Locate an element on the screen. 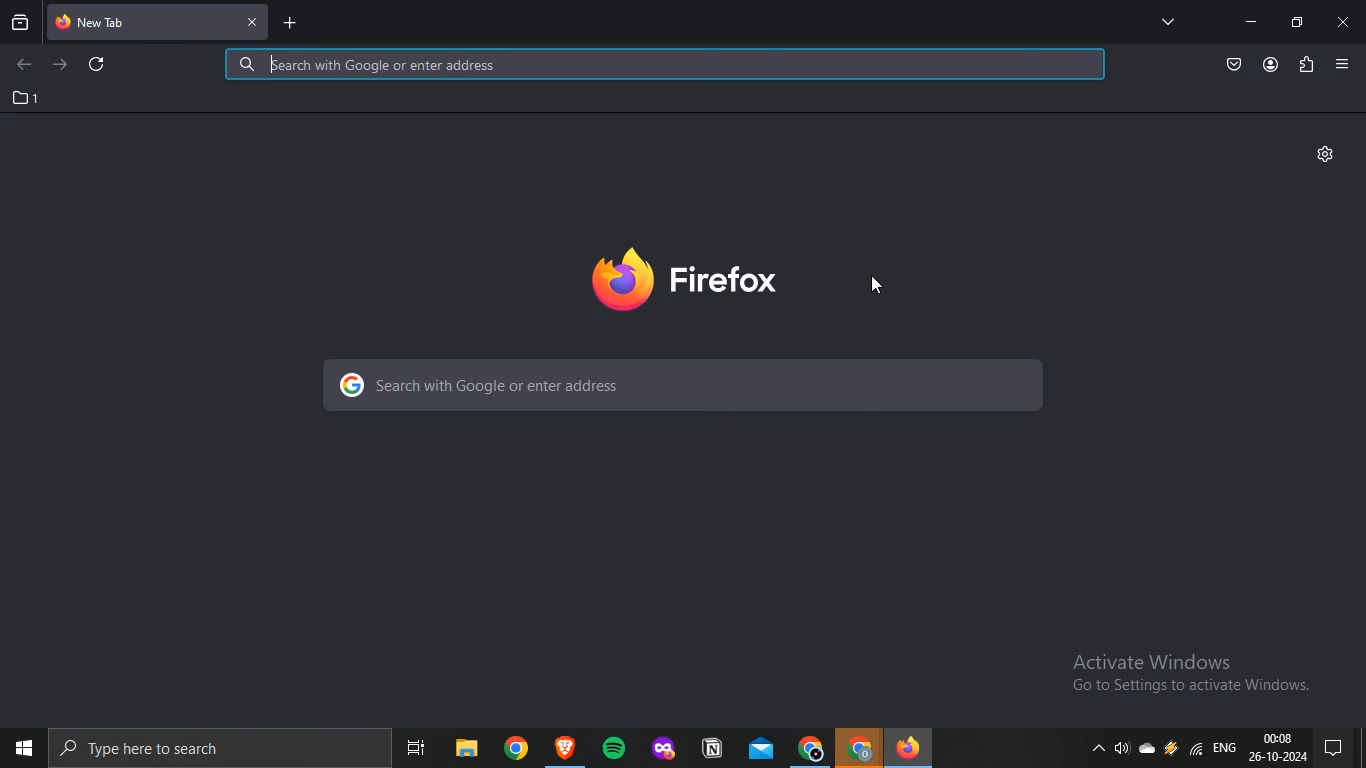 This screenshot has height=768, width=1366. settings is located at coordinates (1326, 153).